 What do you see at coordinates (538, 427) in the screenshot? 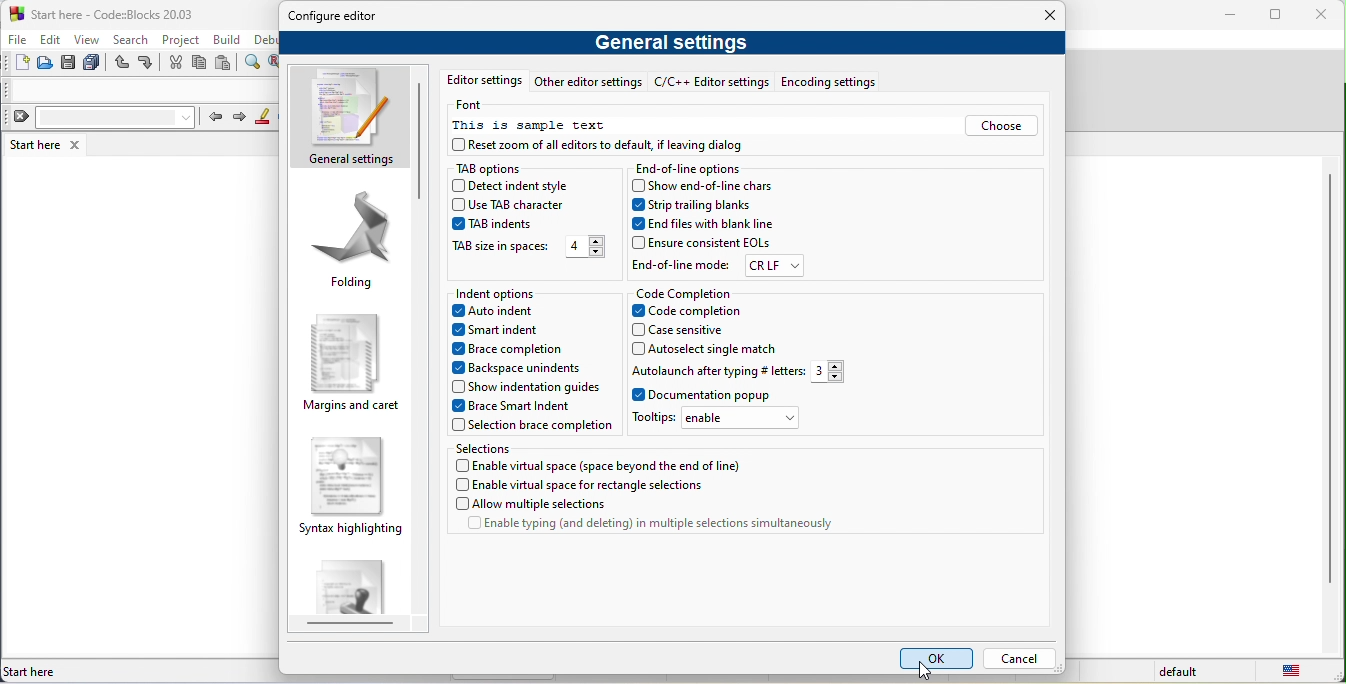
I see `selection brace completion` at bounding box center [538, 427].